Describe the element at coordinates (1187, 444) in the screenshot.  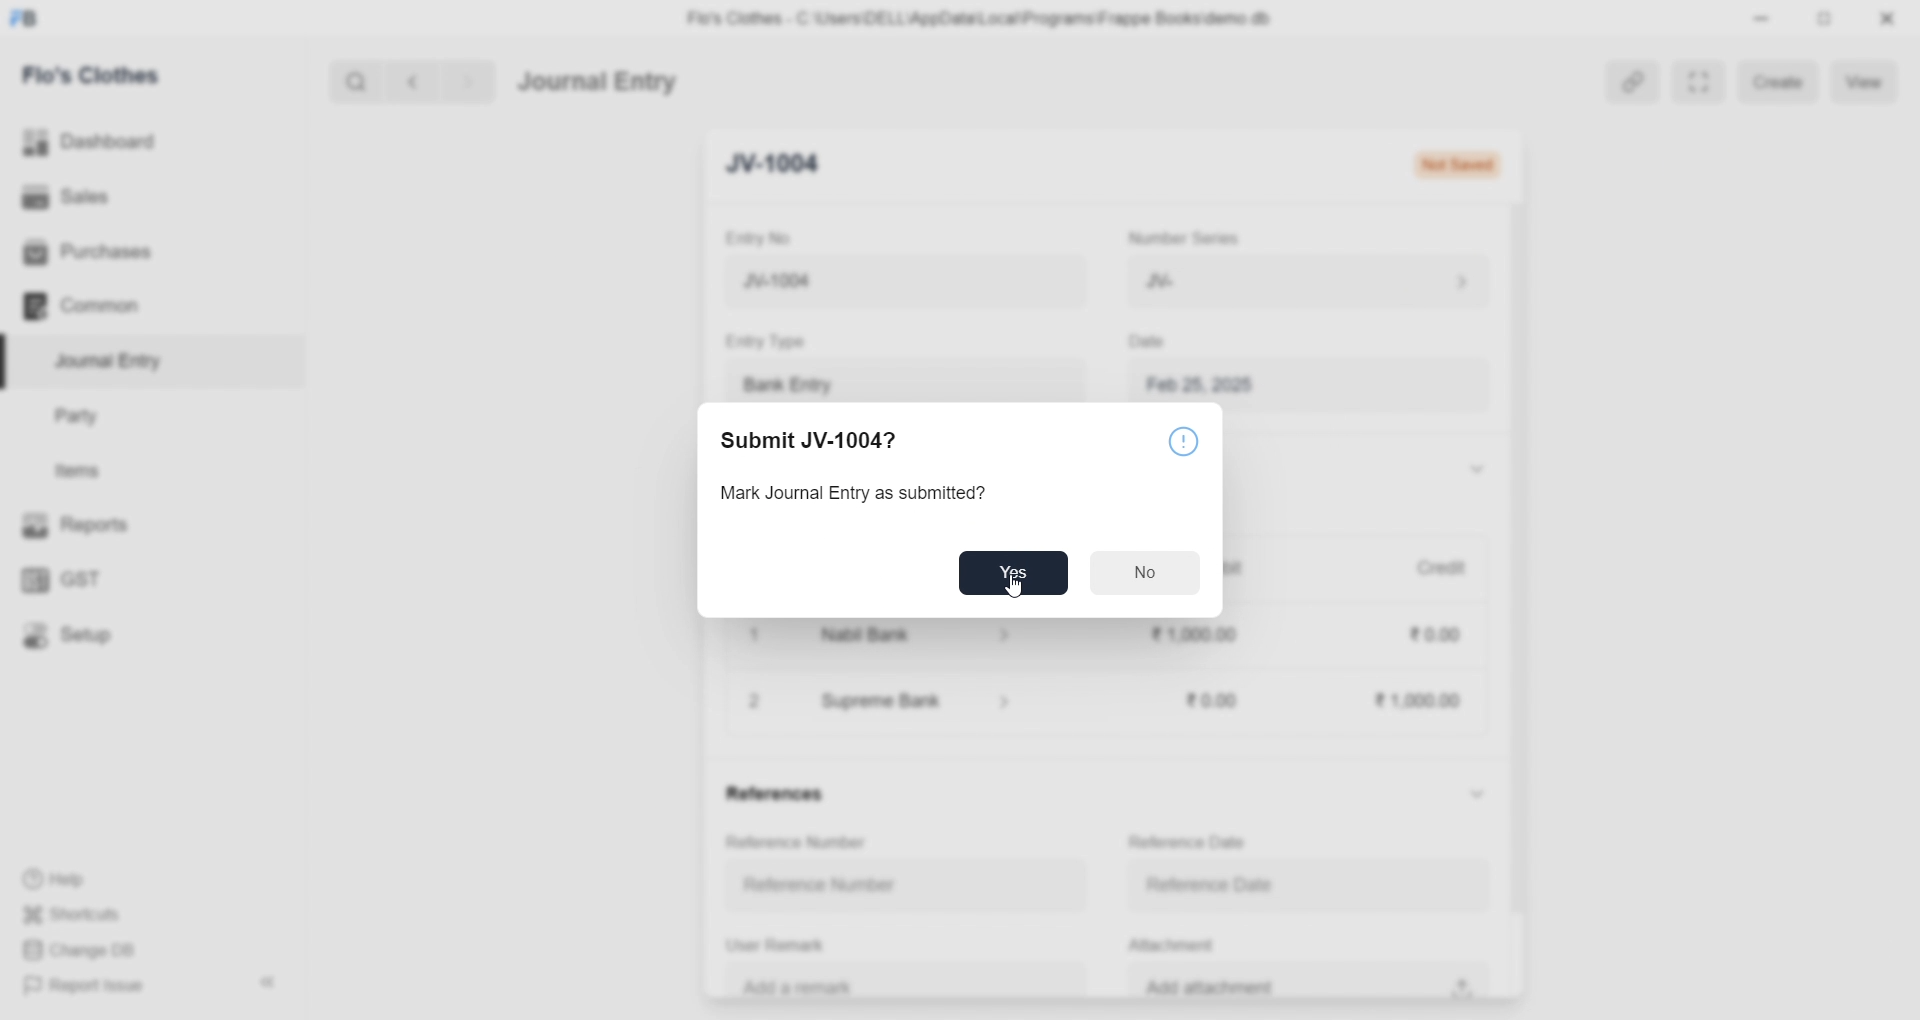
I see `notice ` at that location.